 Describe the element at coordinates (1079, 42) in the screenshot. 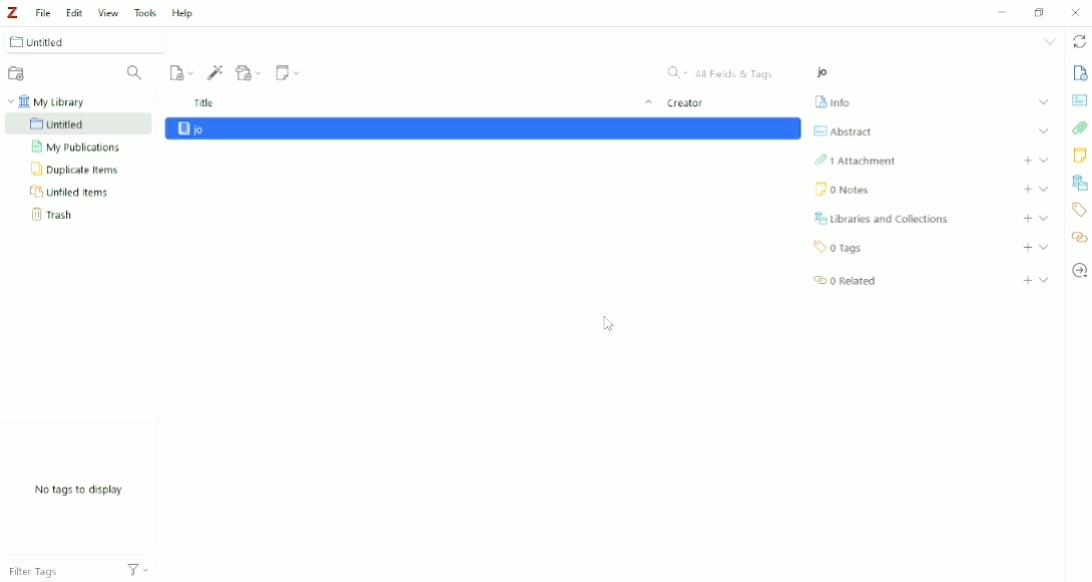

I see `Sync` at that location.